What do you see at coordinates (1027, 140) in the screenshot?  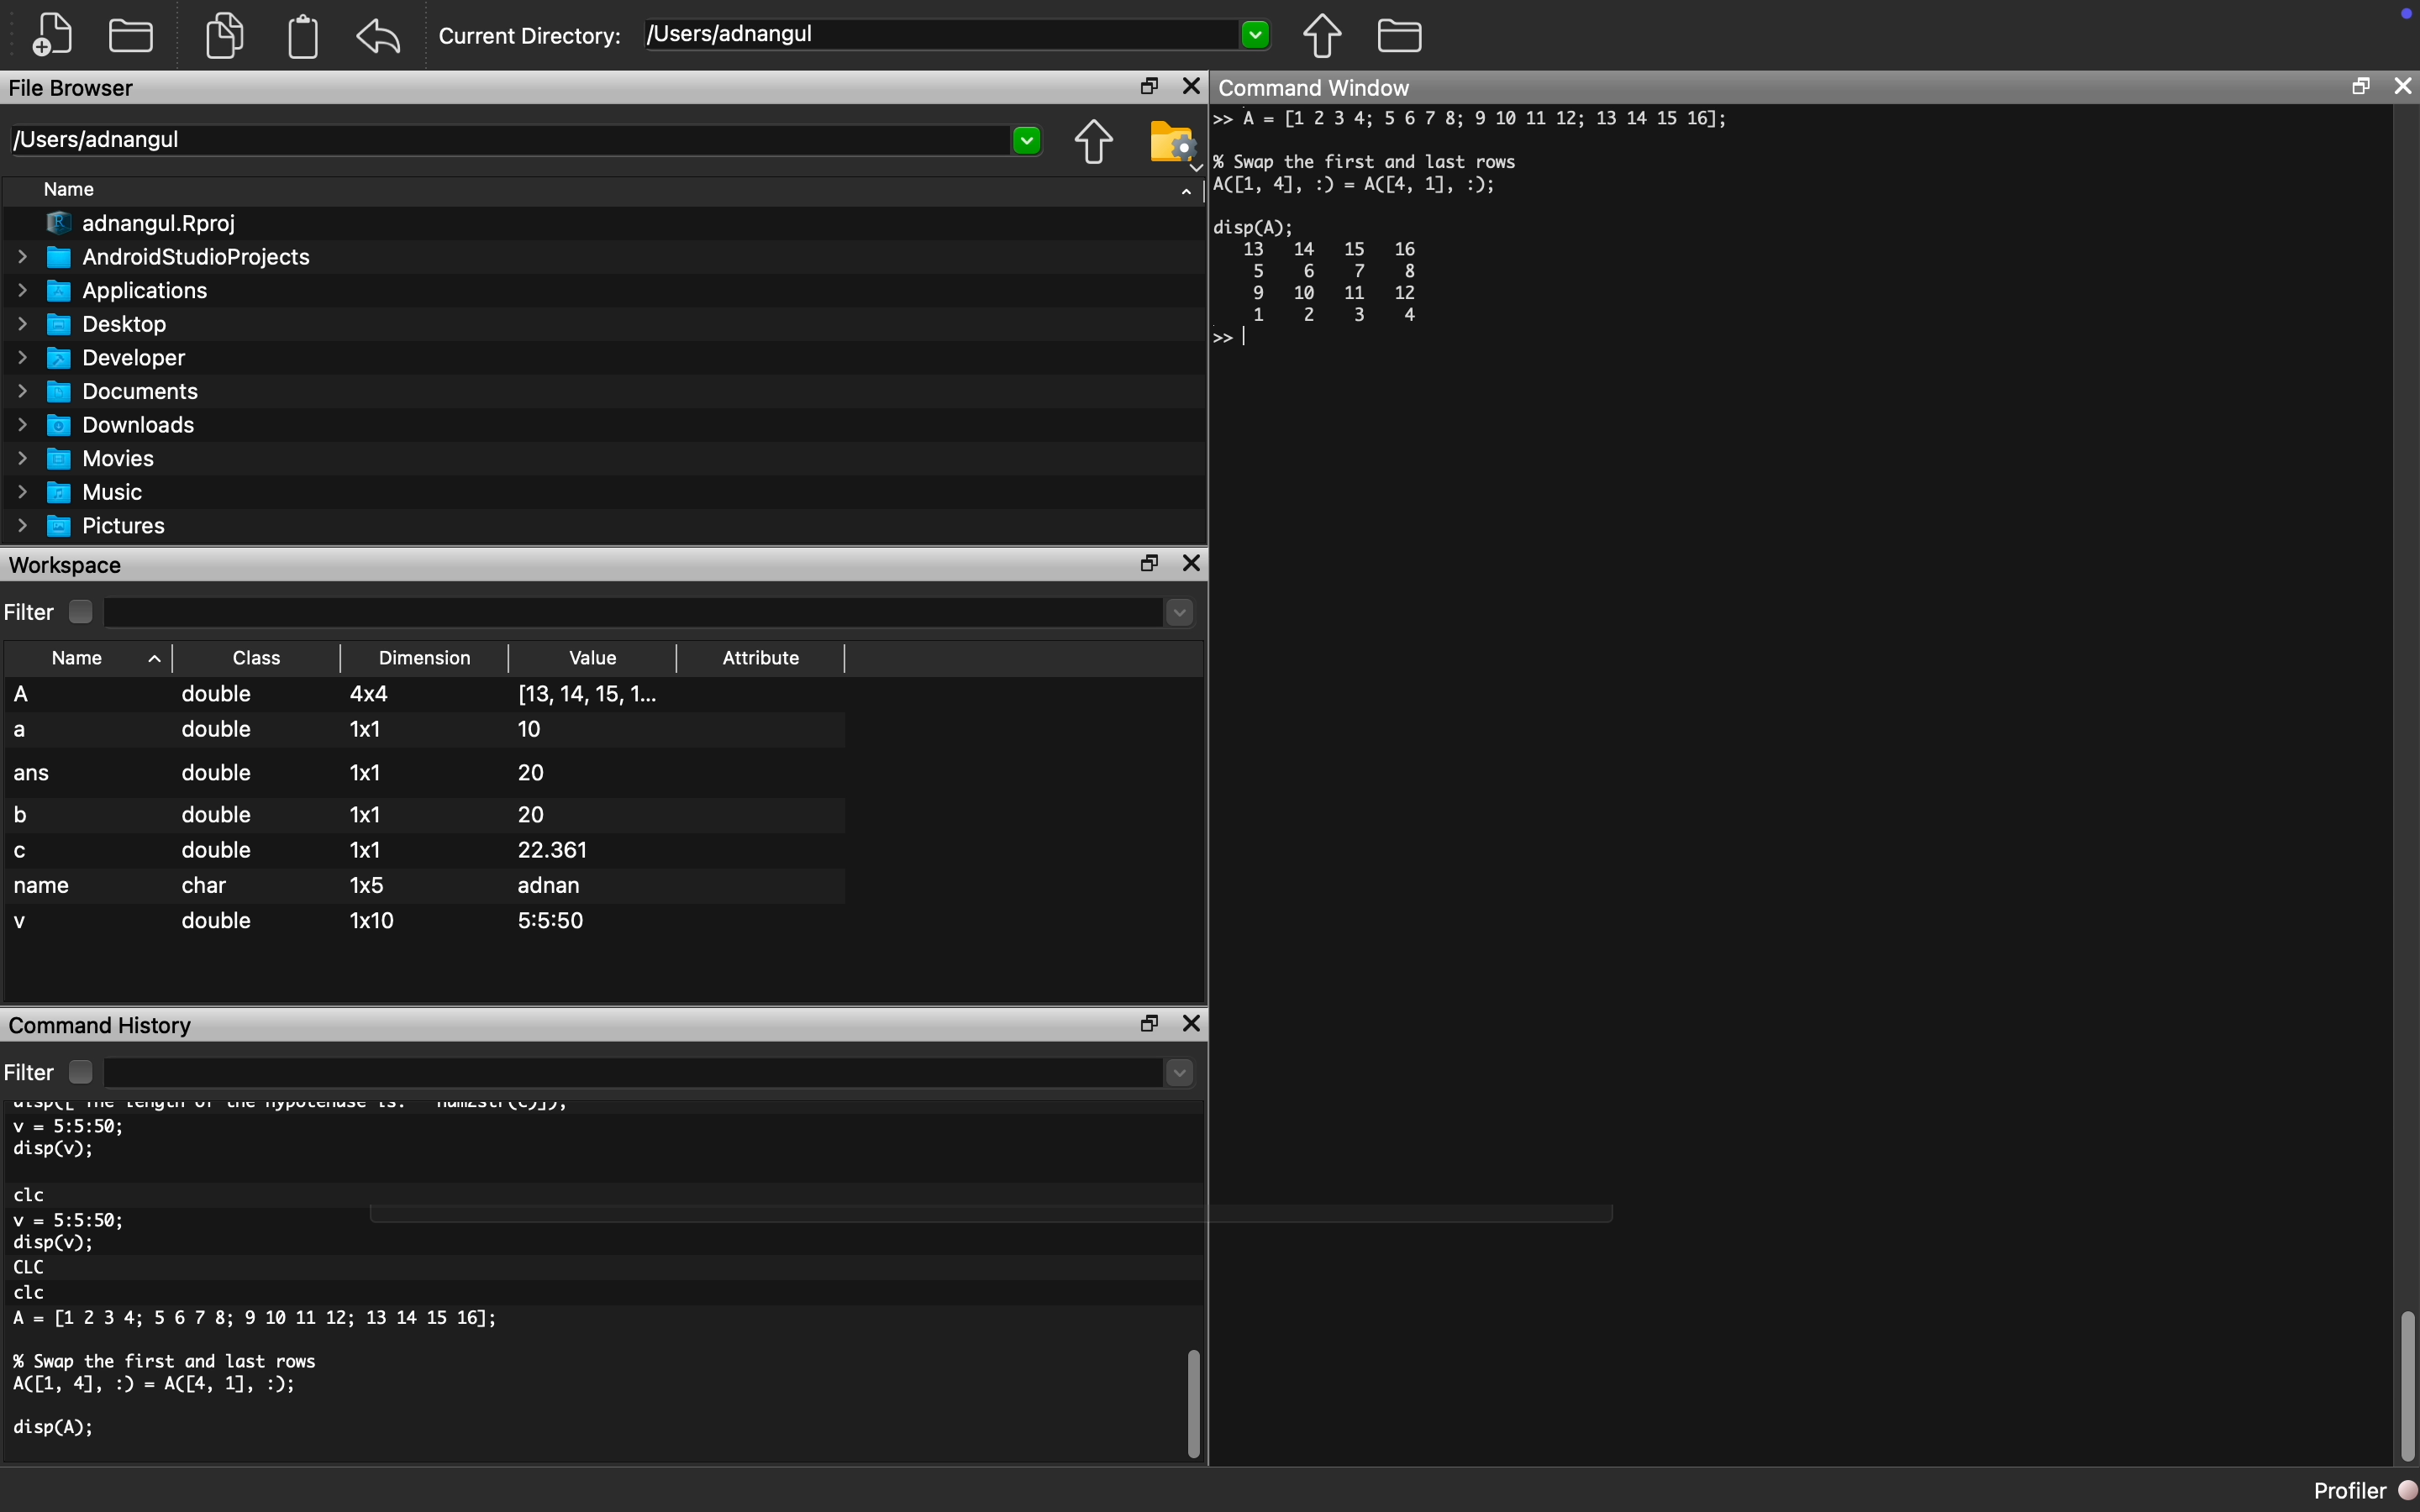 I see `dropdown` at bounding box center [1027, 140].